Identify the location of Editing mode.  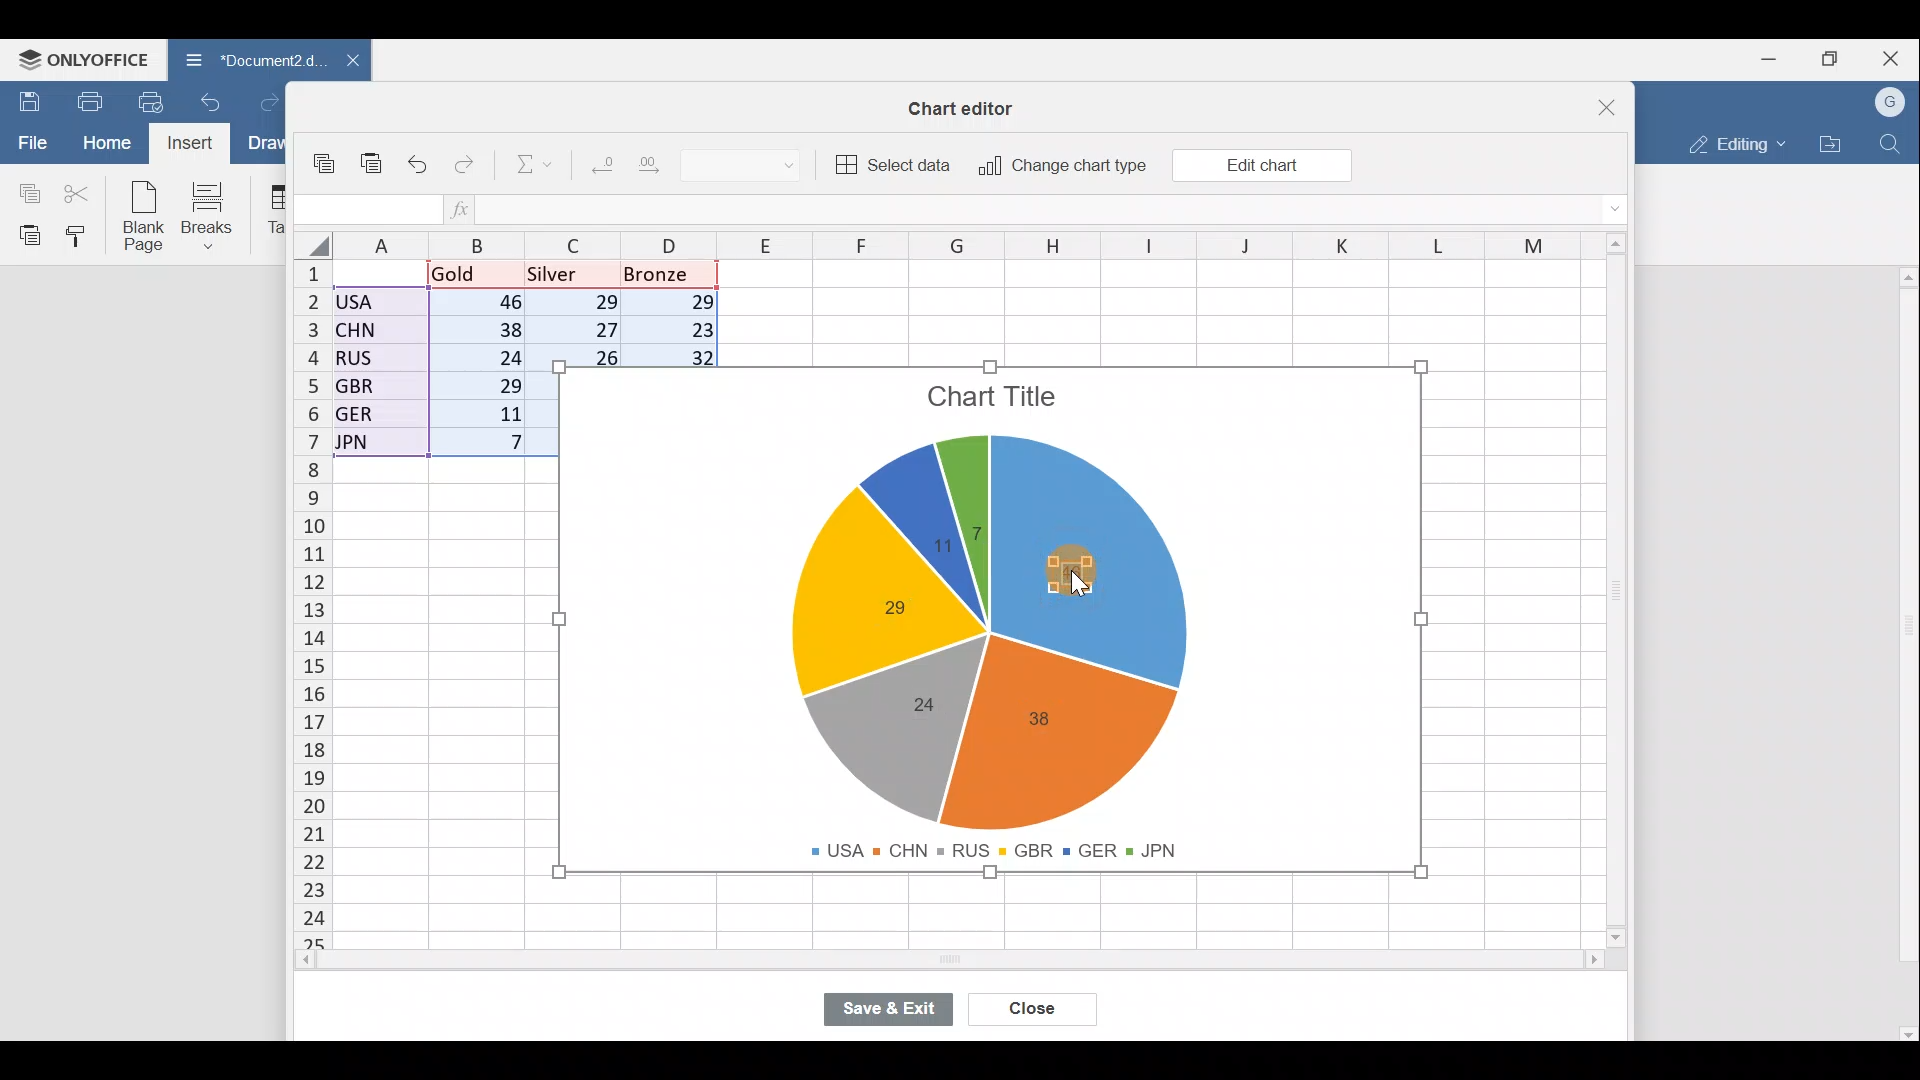
(1735, 140).